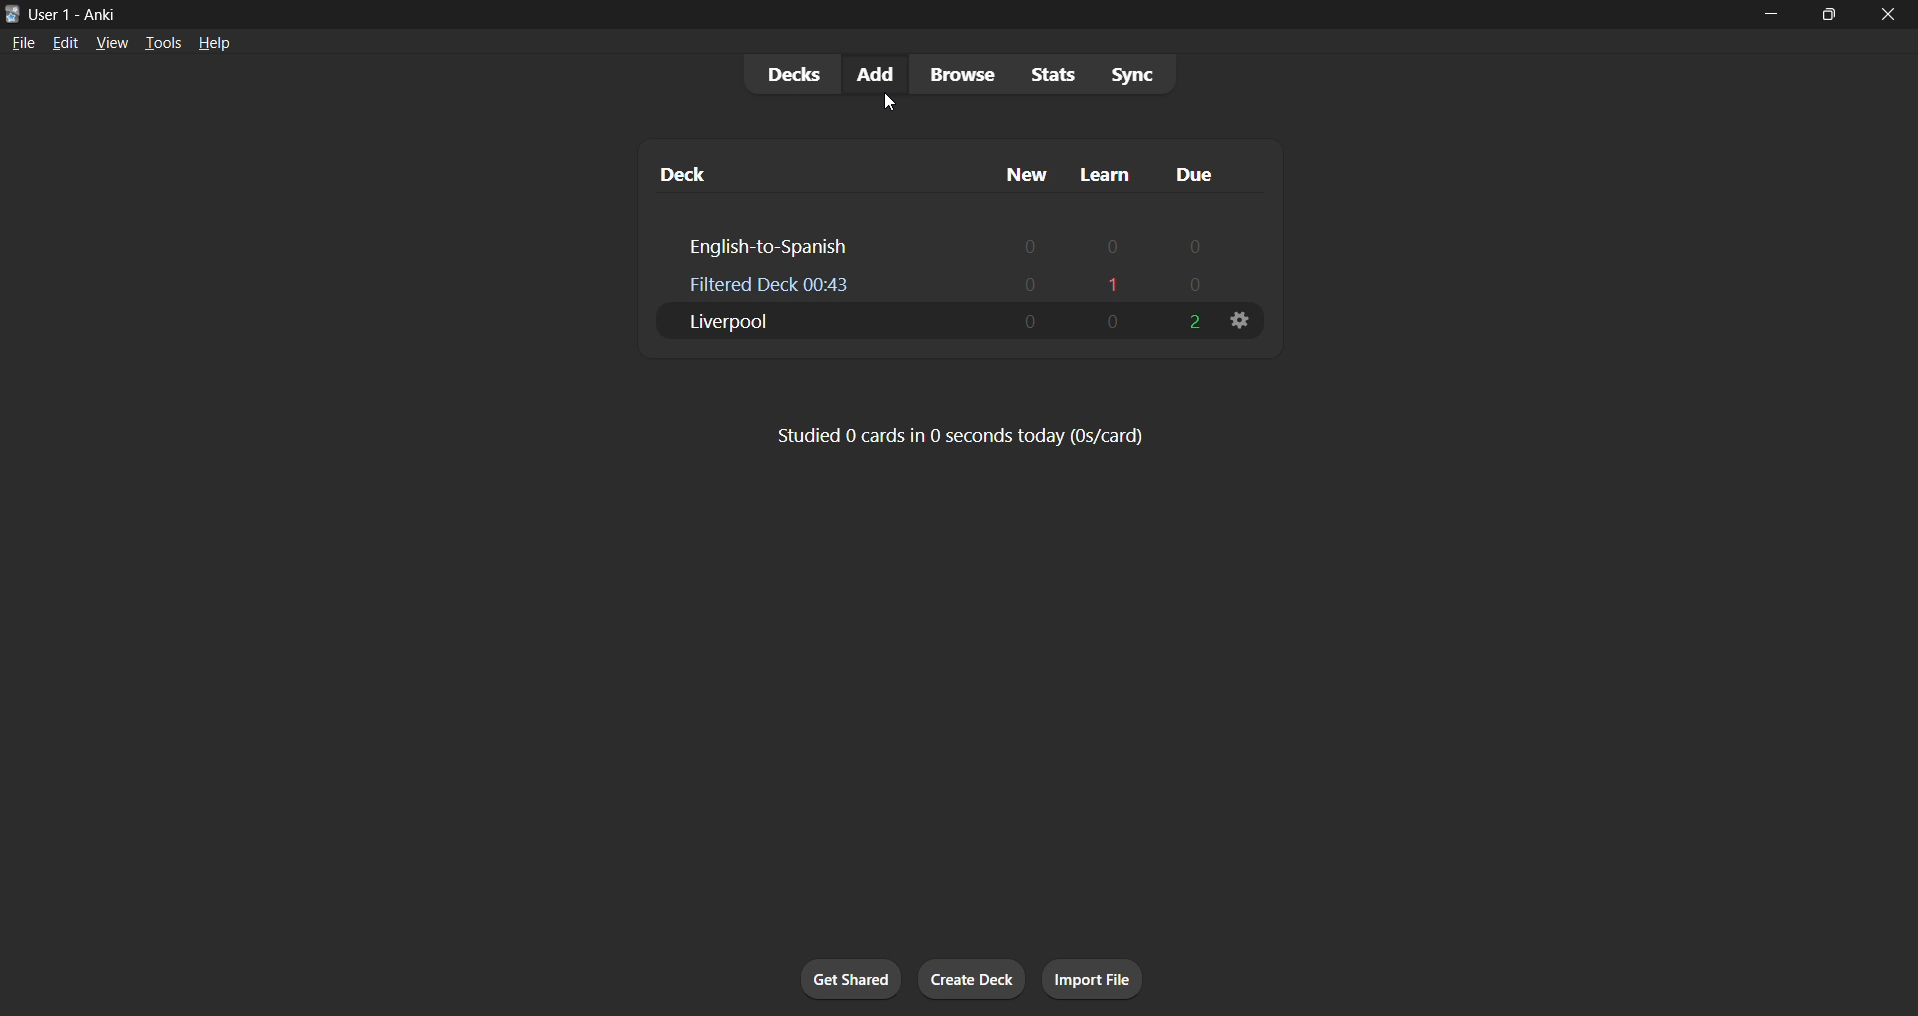 Image resolution: width=1918 pixels, height=1016 pixels. Describe the element at coordinates (966, 283) in the screenshot. I see `fIltered deck 00:43 data` at that location.